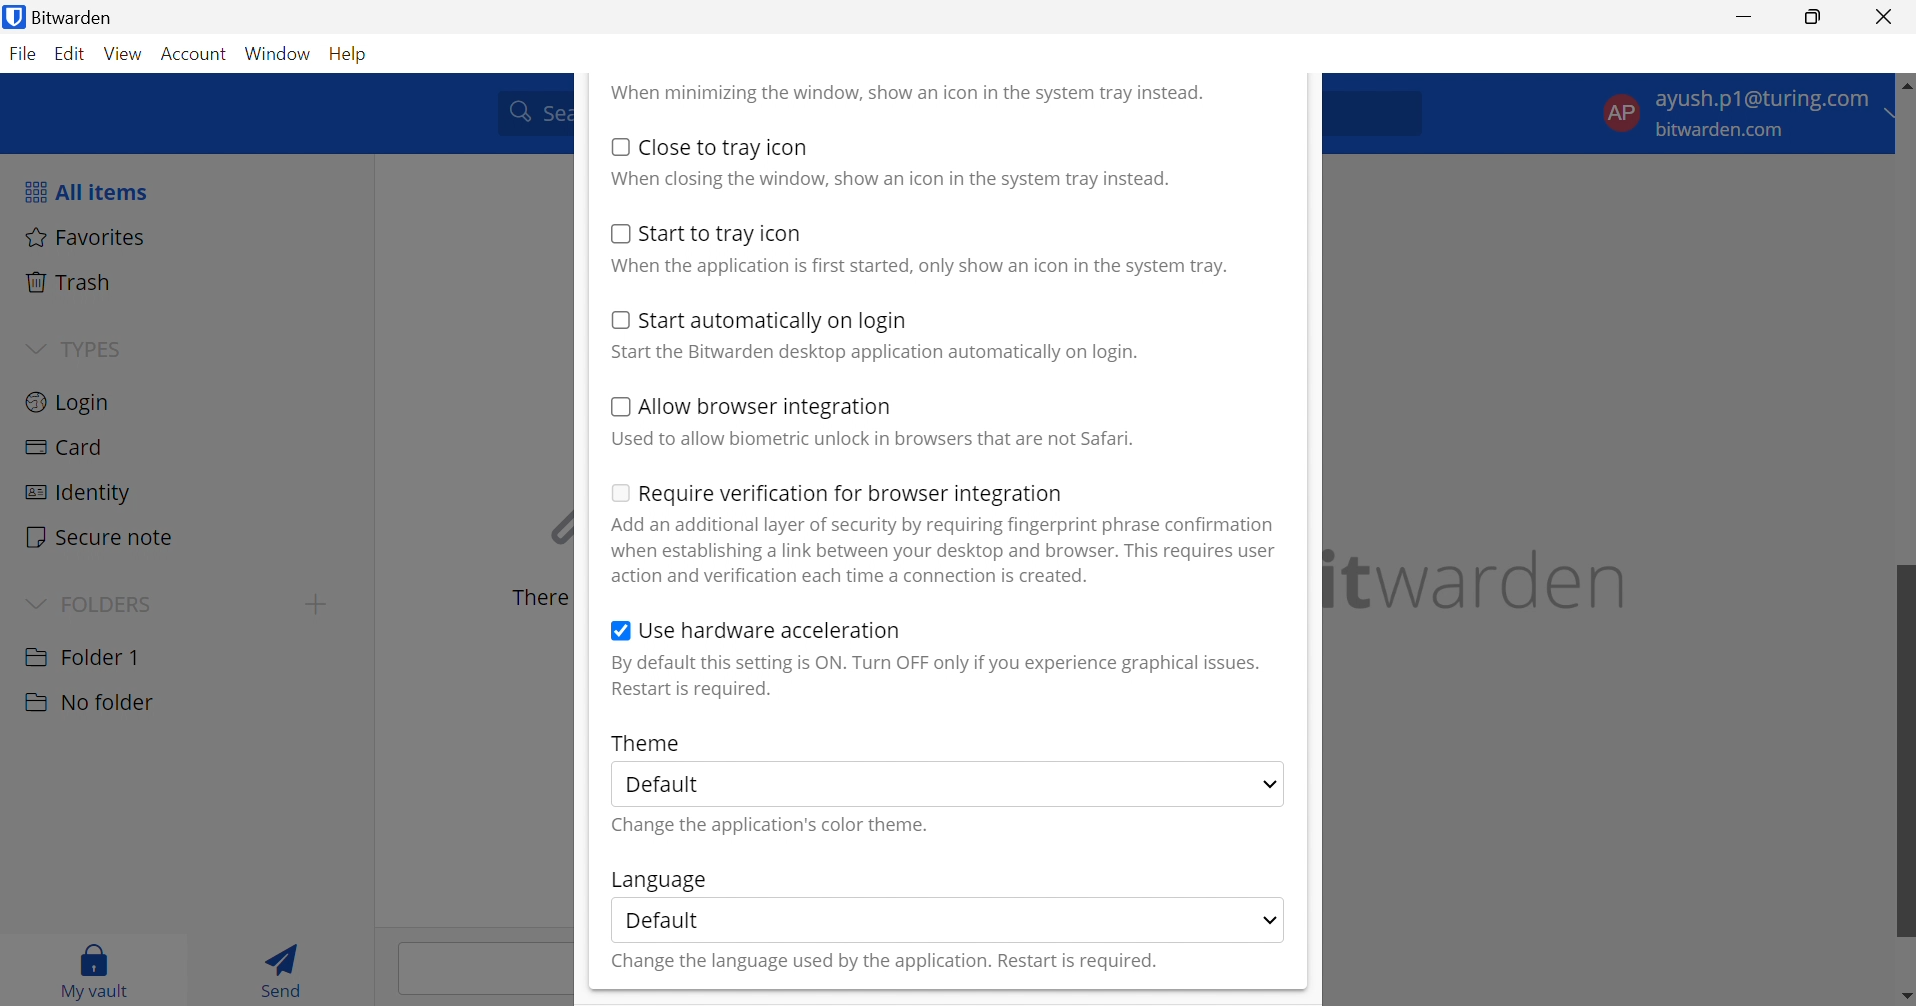  I want to click on Close to tray icon, so click(725, 147).